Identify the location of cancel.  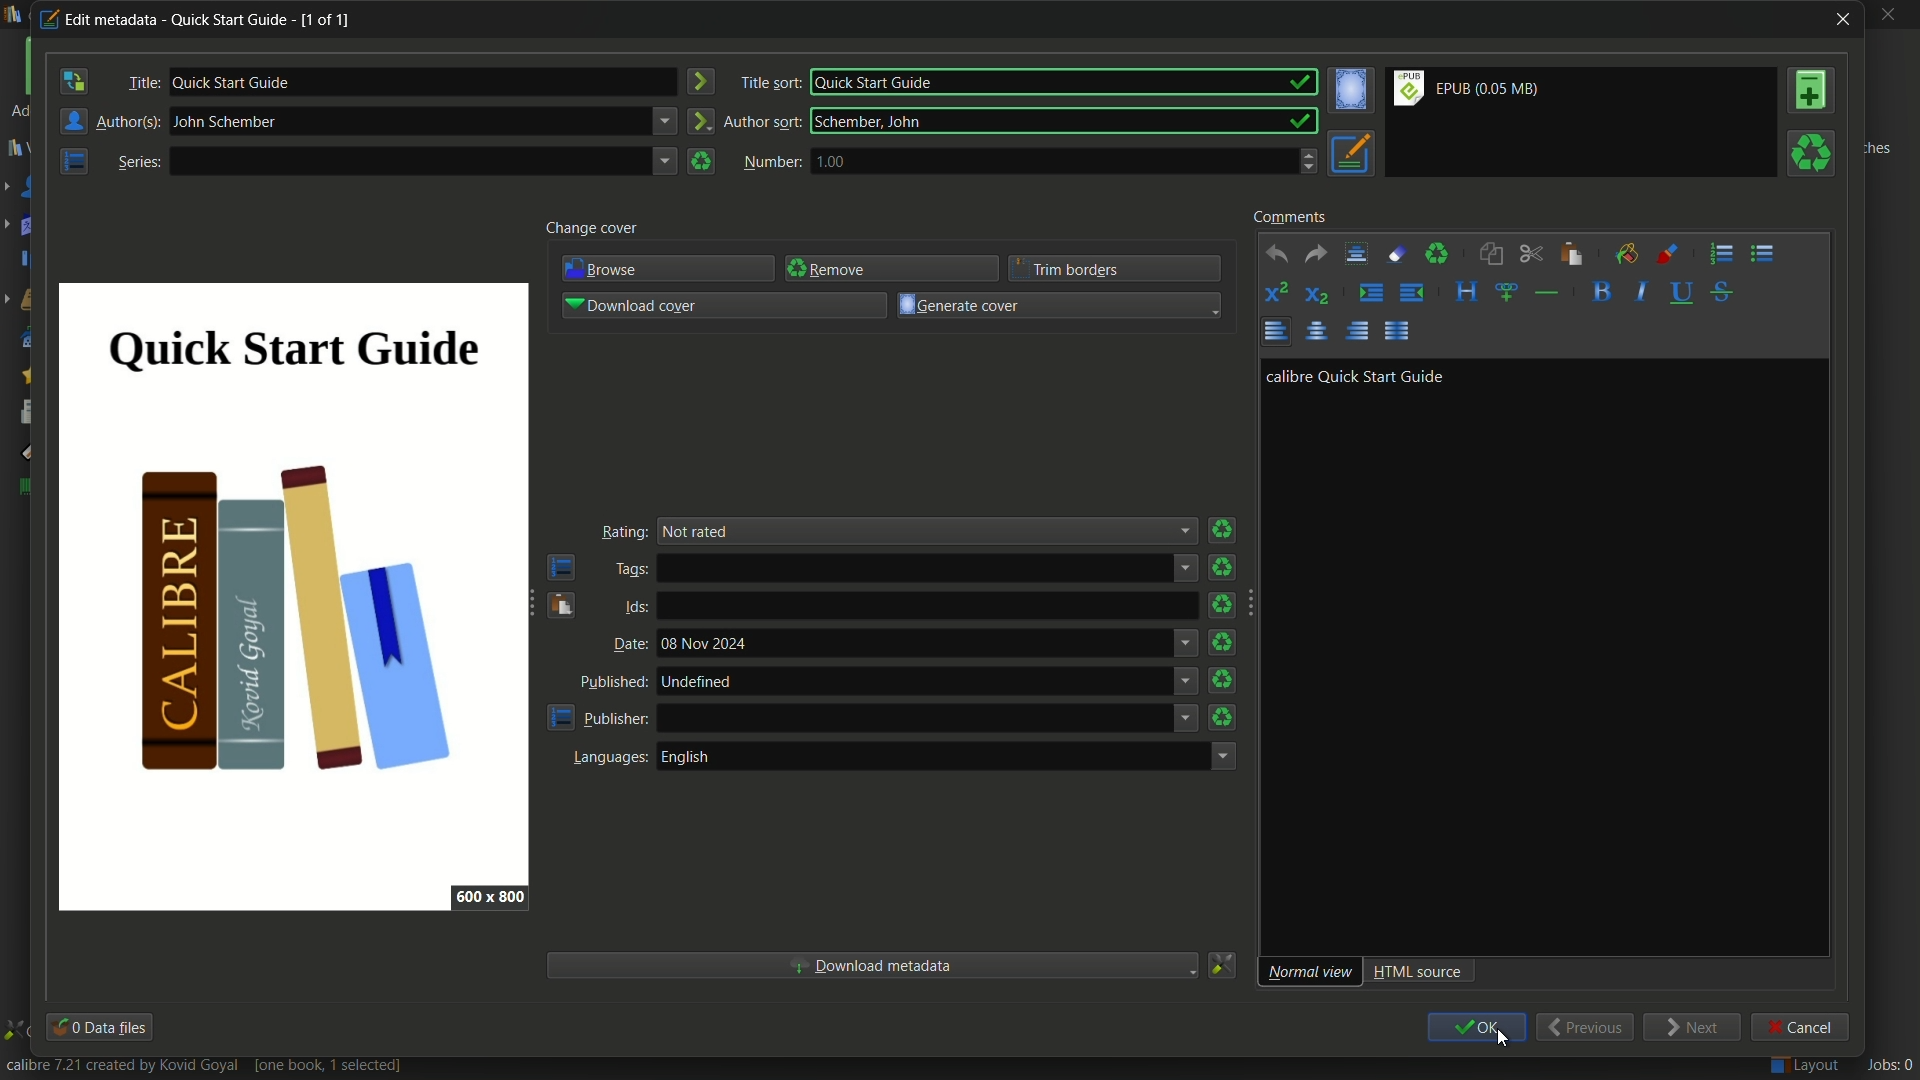
(1807, 1027).